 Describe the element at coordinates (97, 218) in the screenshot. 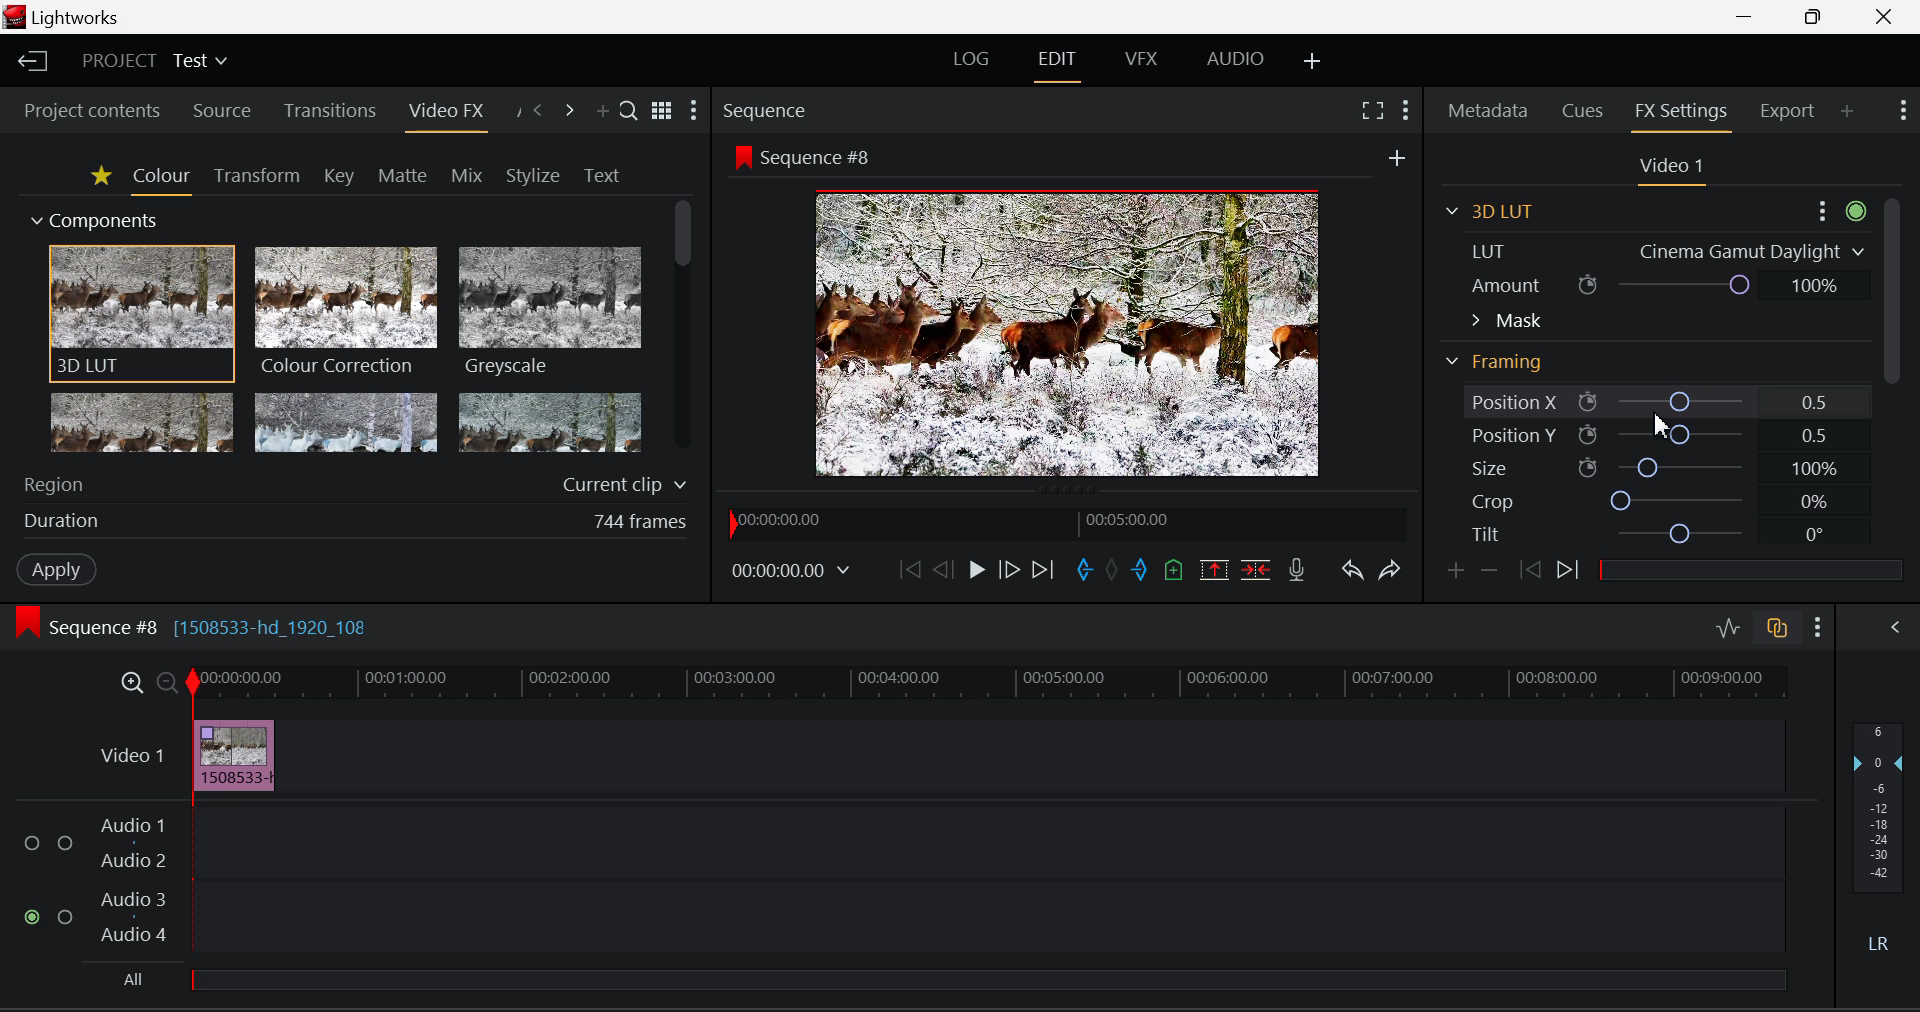

I see `Components Section` at that location.